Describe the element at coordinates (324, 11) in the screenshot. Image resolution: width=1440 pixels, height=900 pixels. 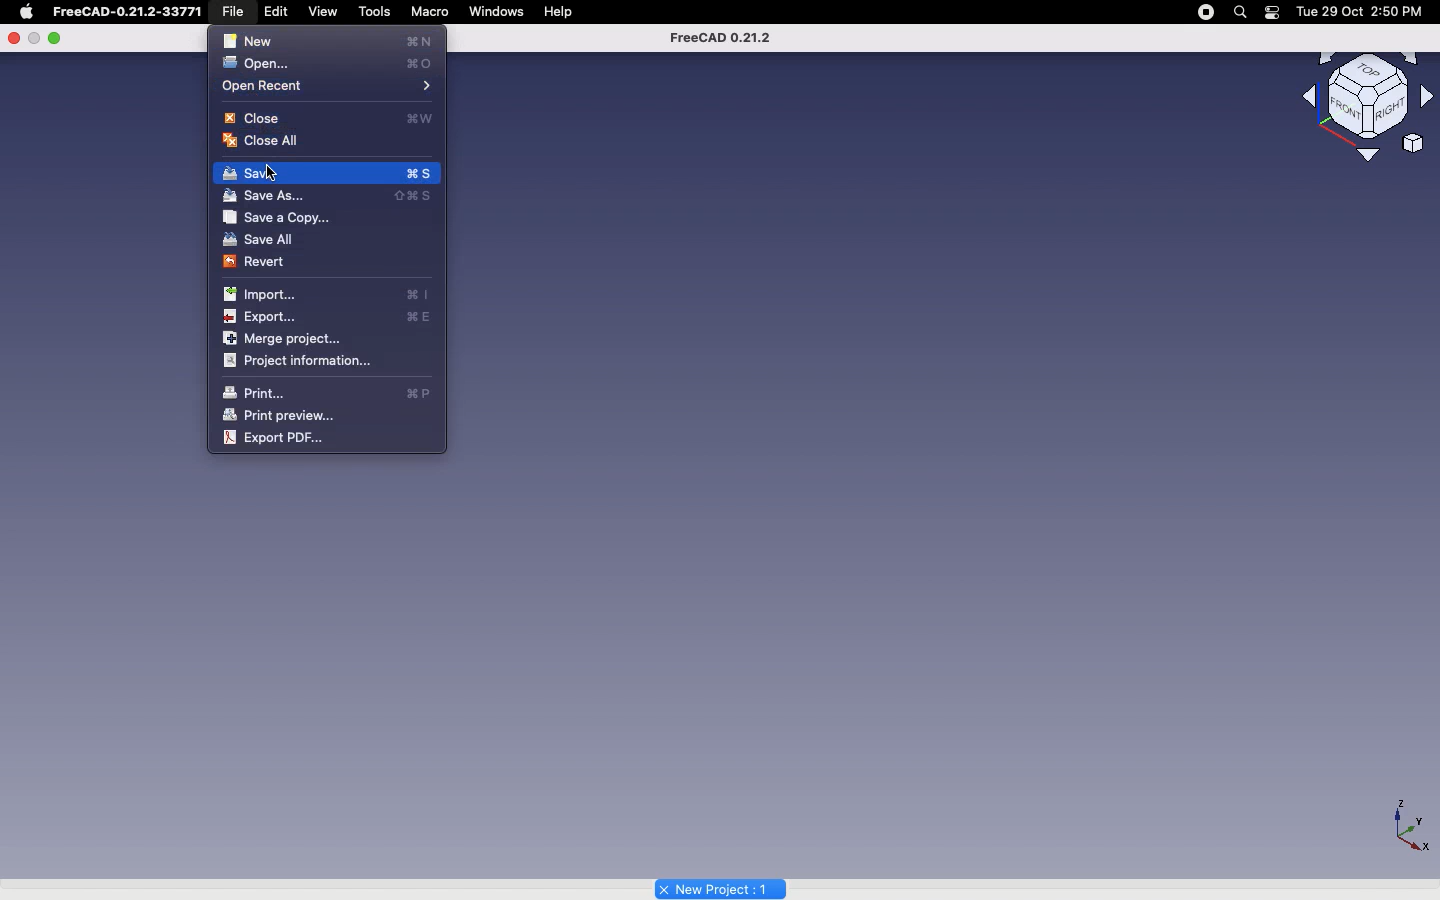
I see `View` at that location.